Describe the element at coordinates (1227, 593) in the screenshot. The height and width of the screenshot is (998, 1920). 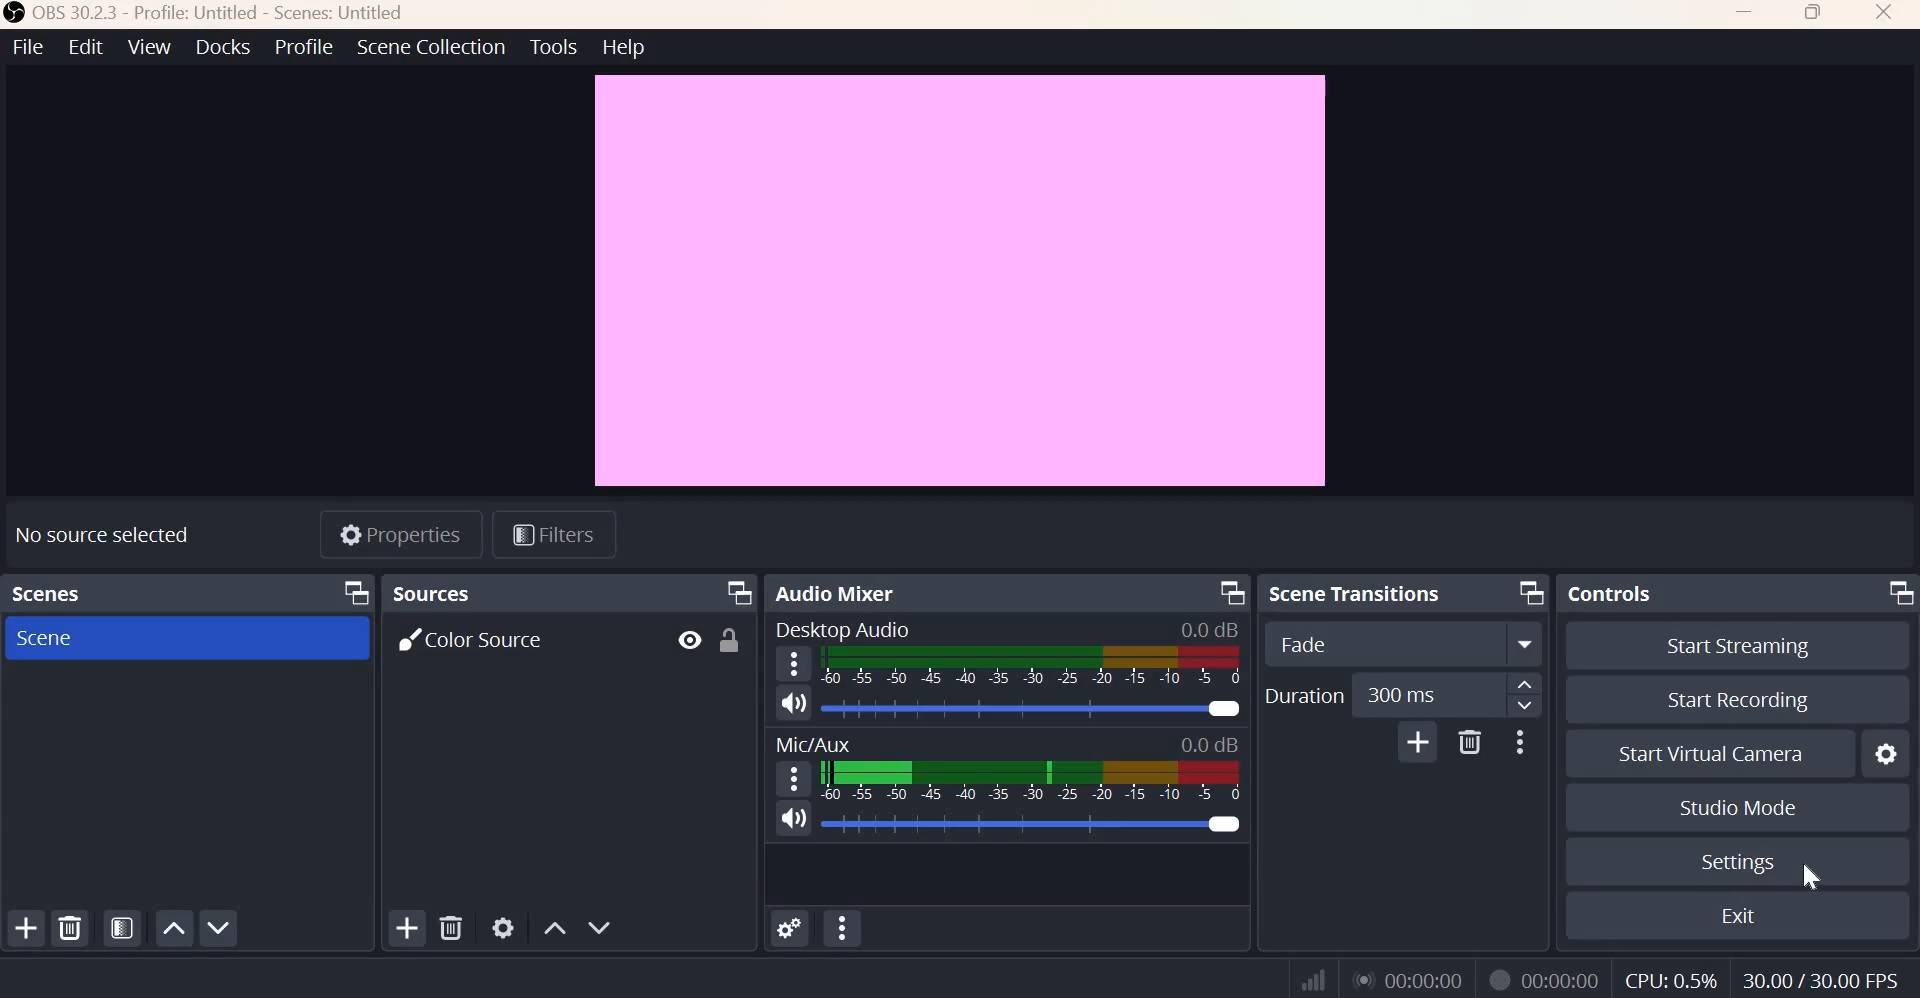
I see `Dock Options icon` at that location.